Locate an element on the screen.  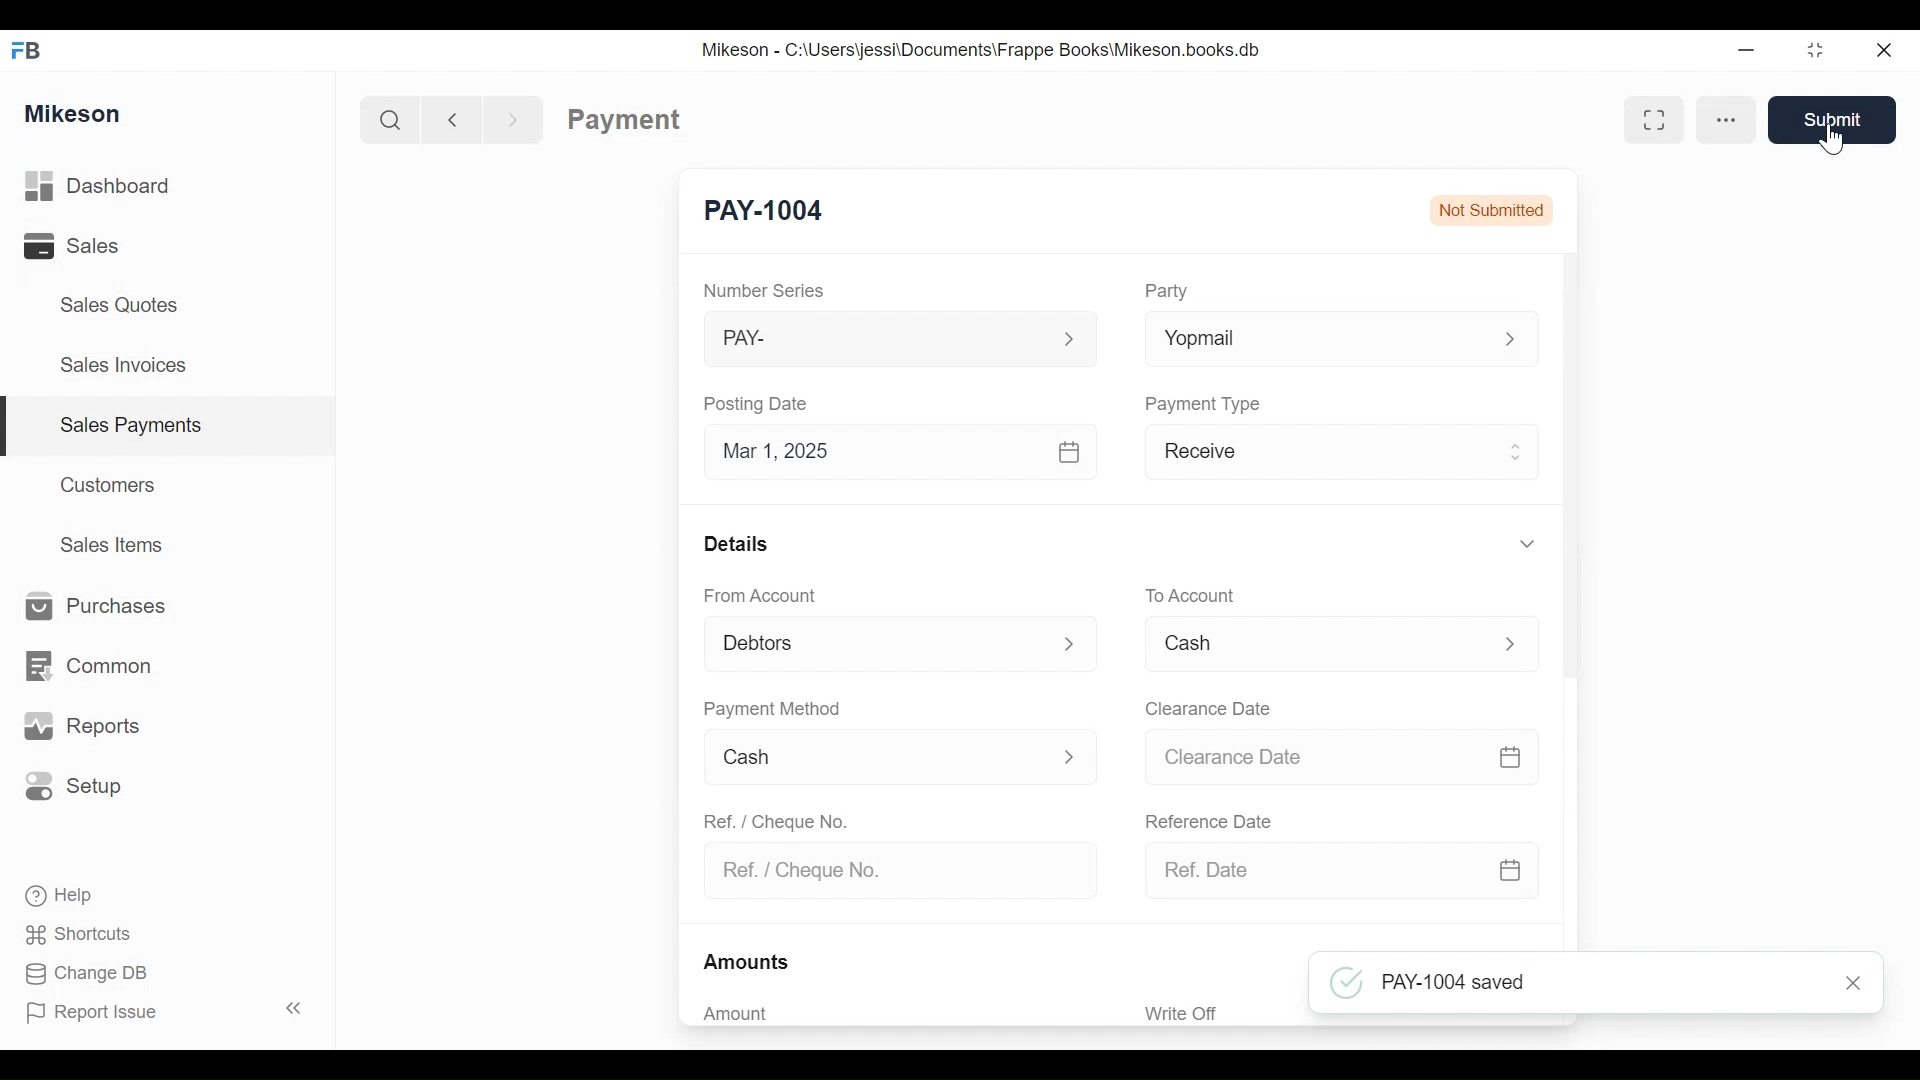
Payment is located at coordinates (623, 118).